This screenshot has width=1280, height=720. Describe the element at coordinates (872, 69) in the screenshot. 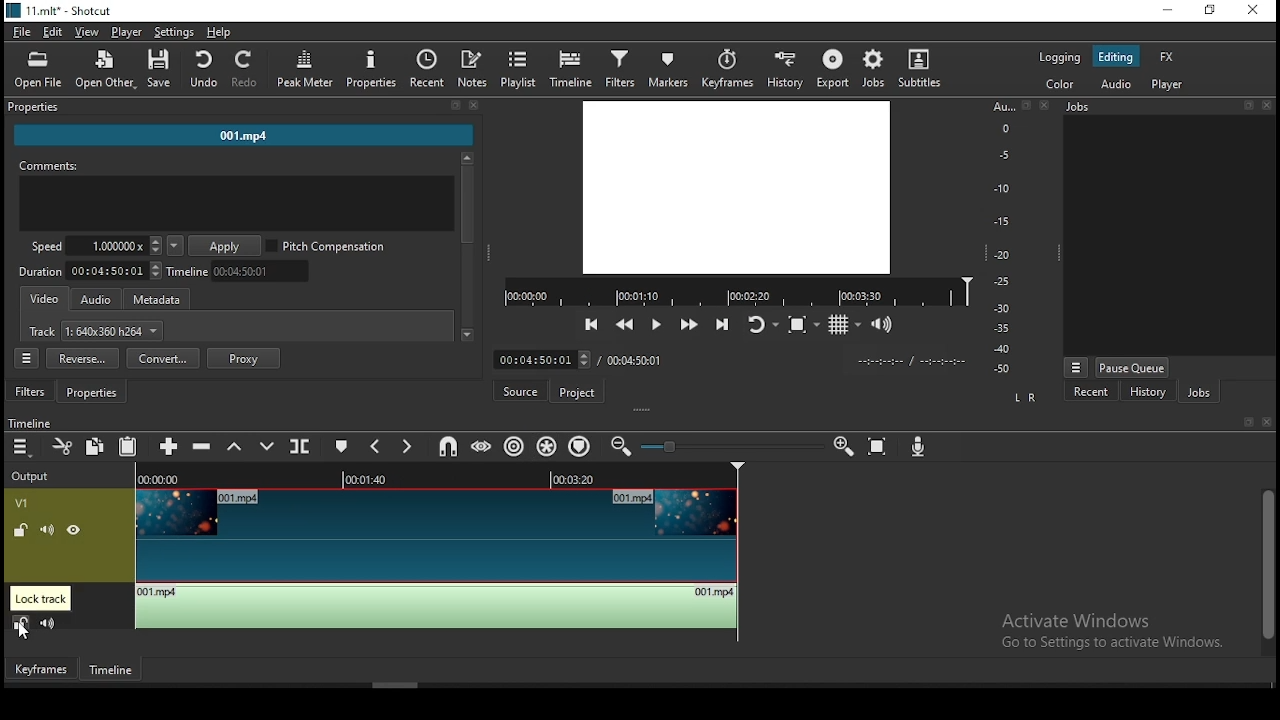

I see `jobs` at that location.